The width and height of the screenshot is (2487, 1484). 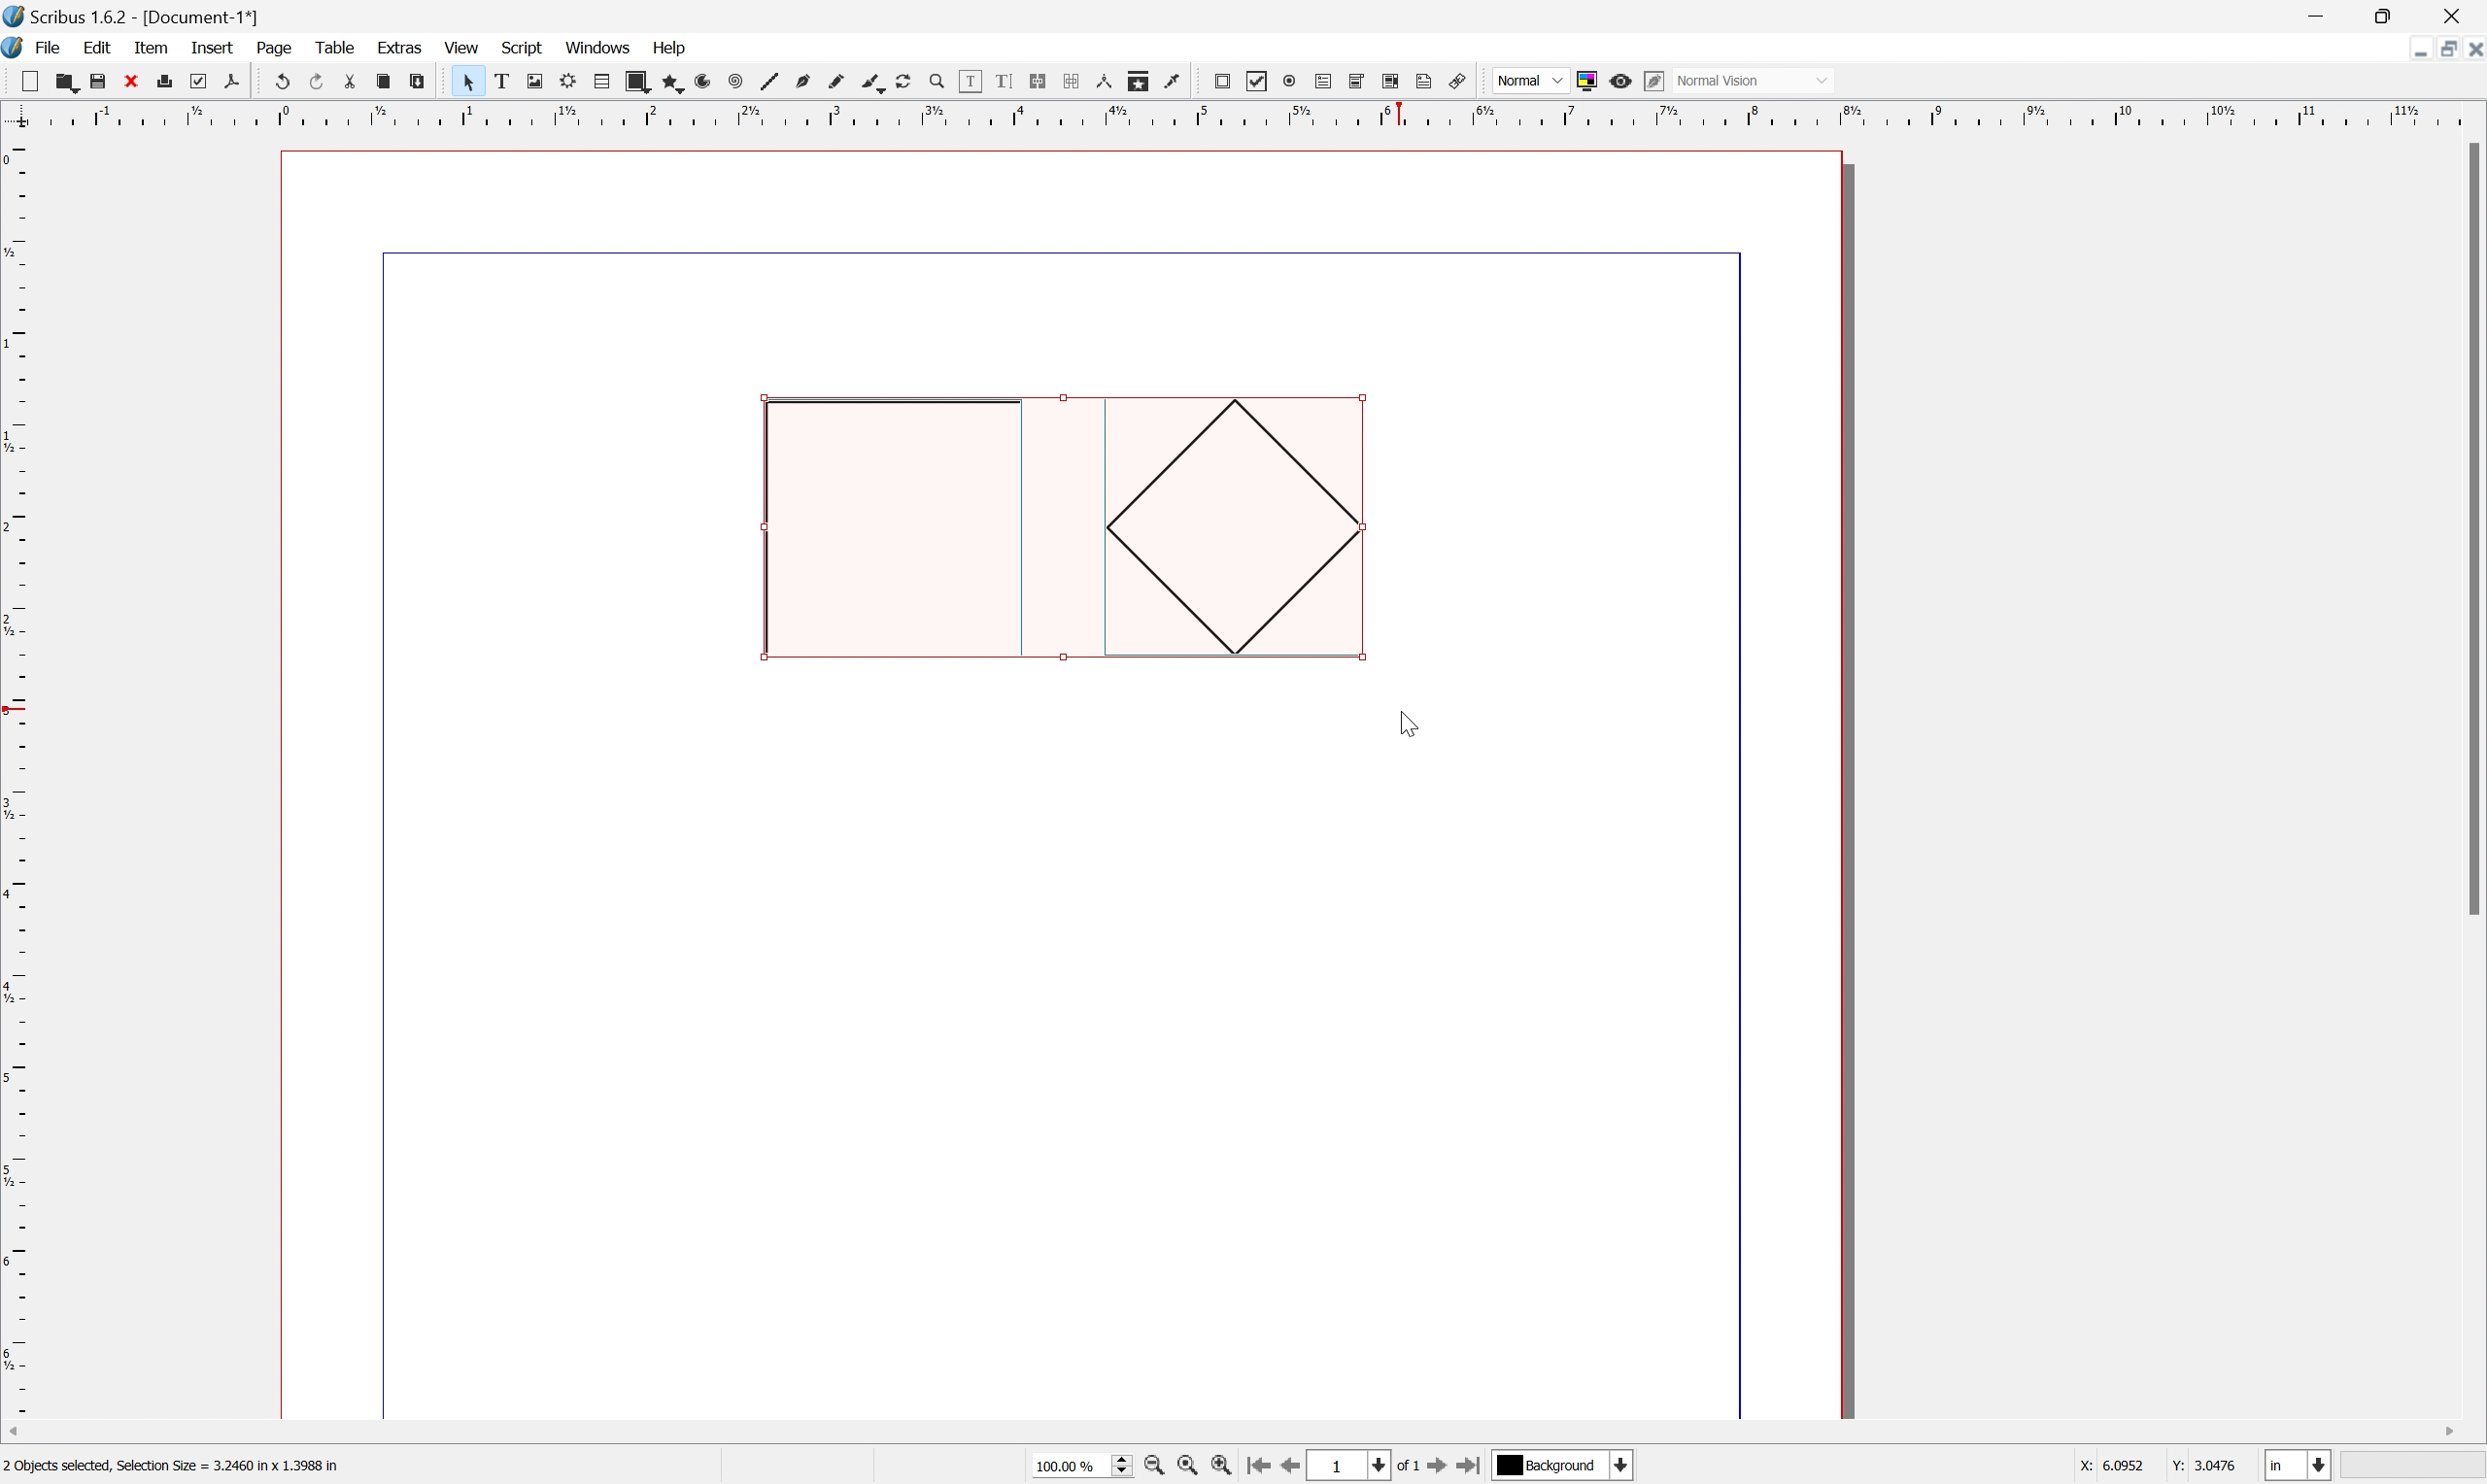 What do you see at coordinates (22, 81) in the screenshot?
I see `new` at bounding box center [22, 81].